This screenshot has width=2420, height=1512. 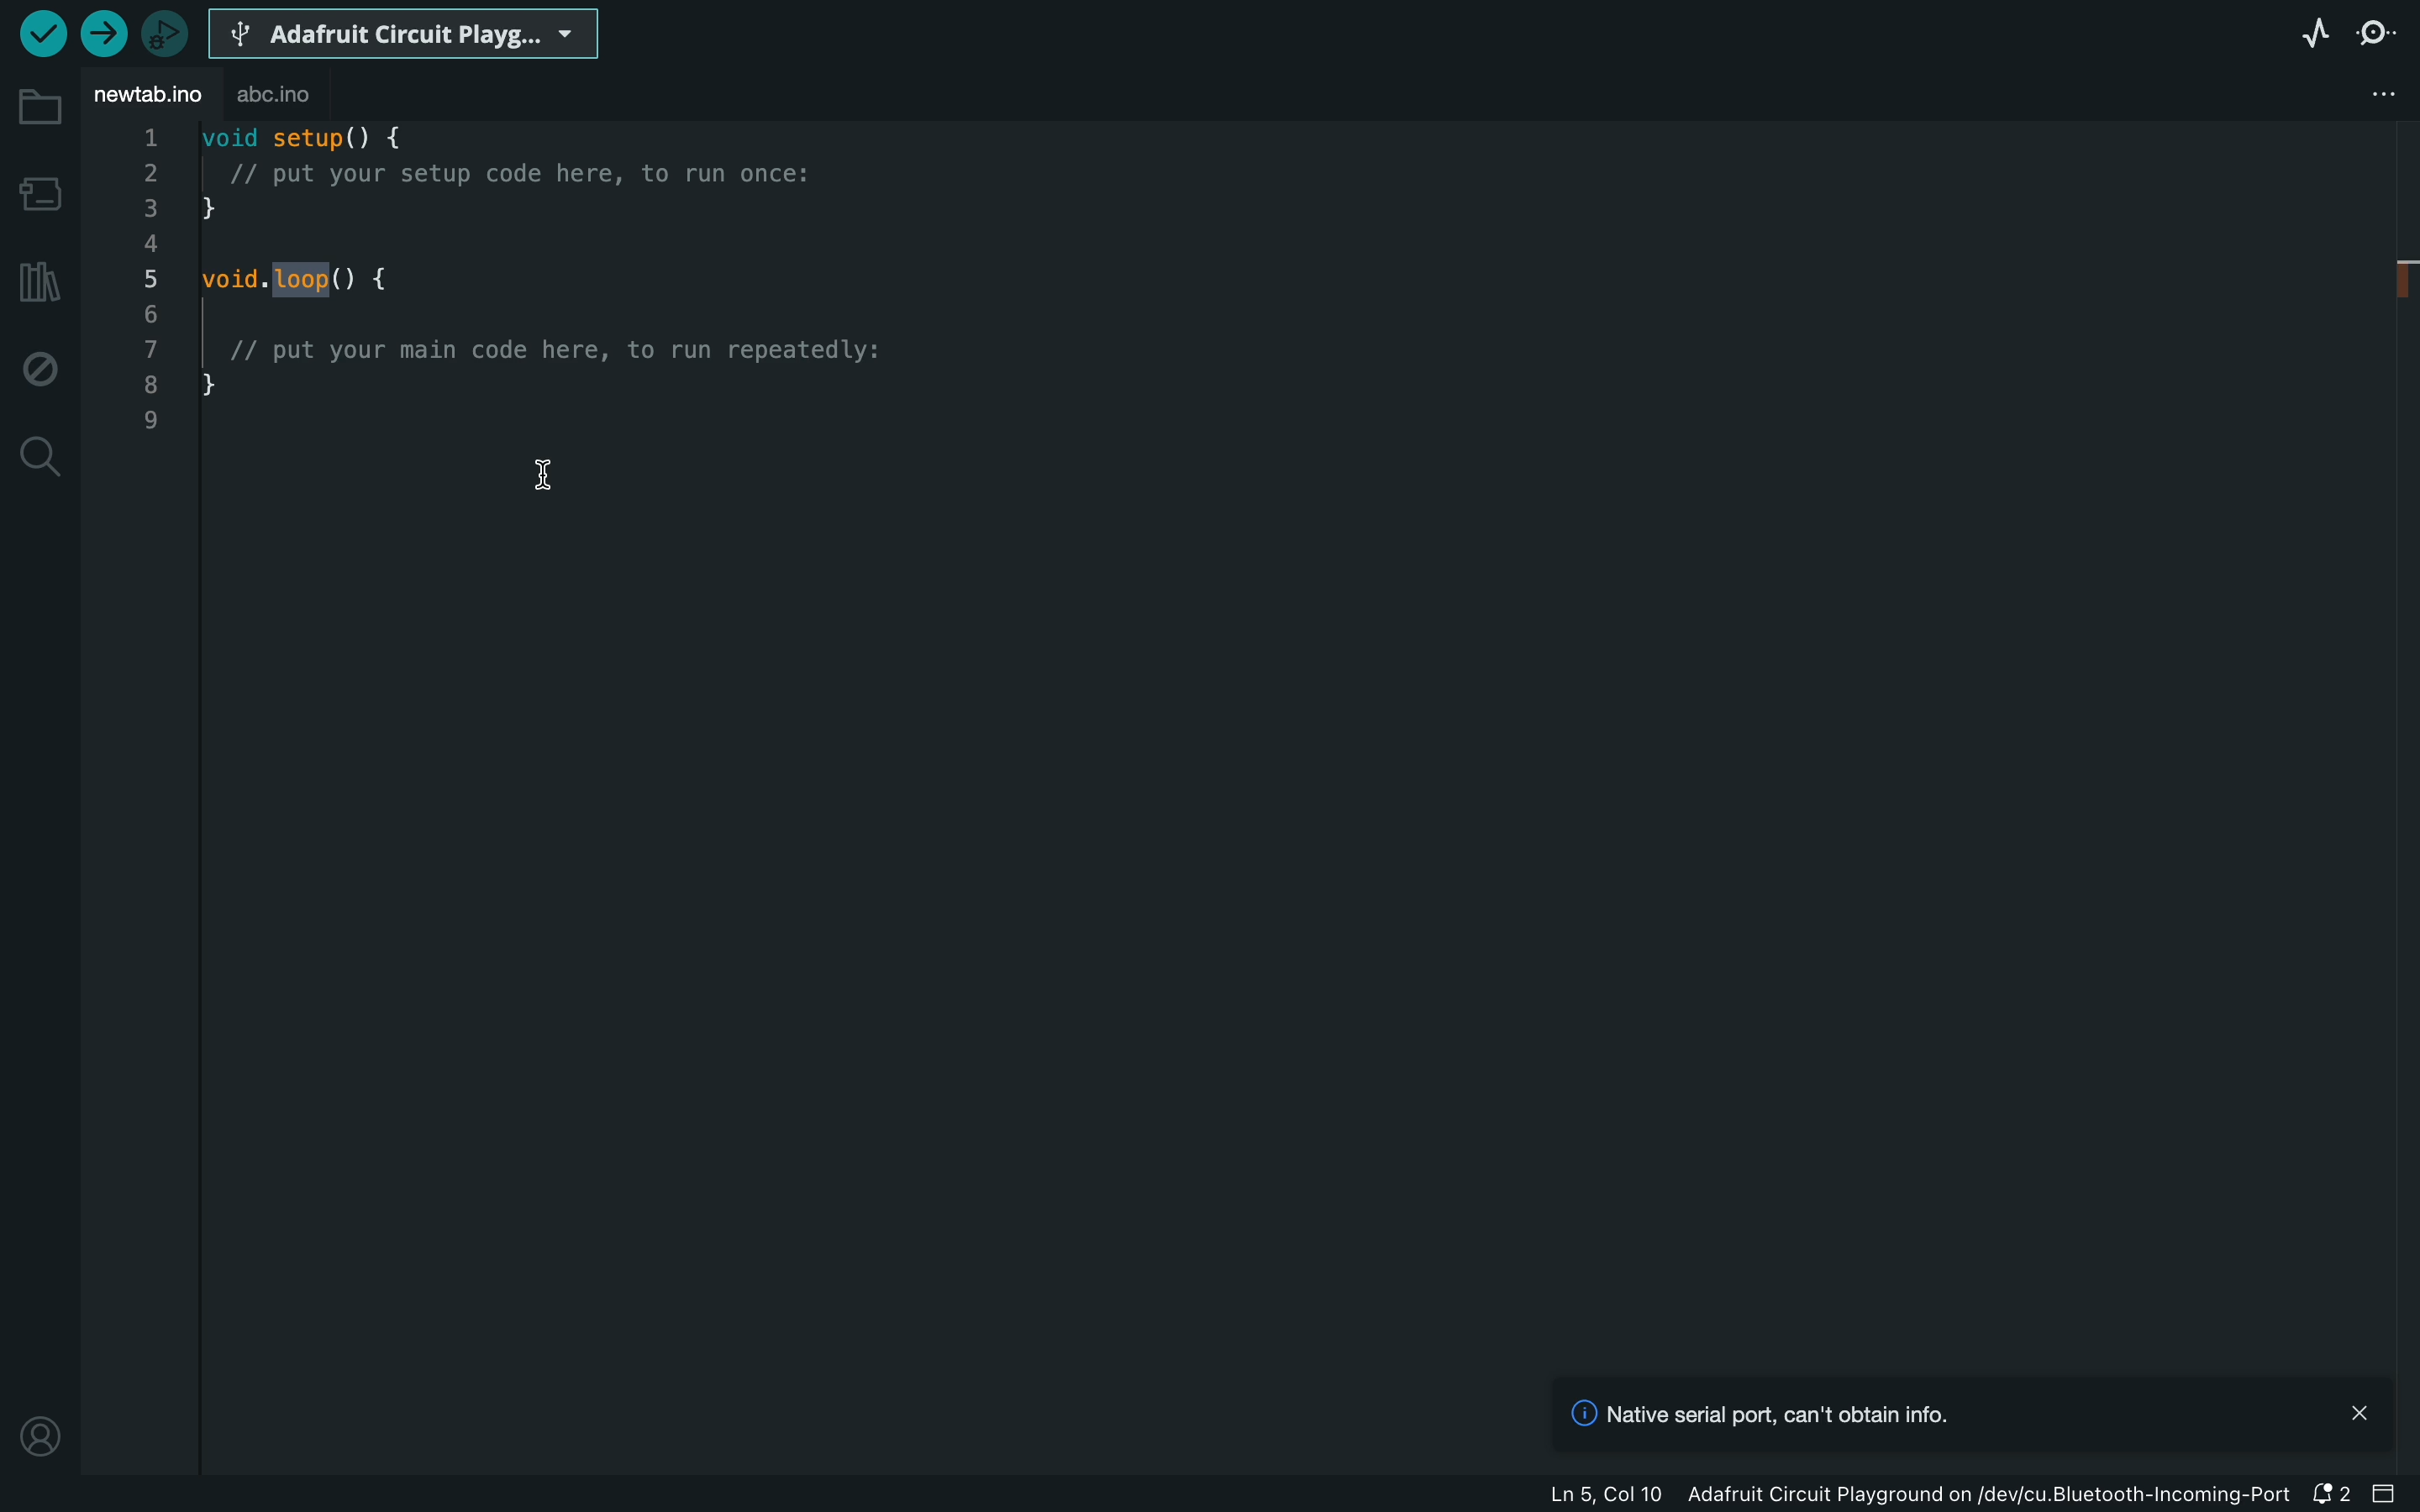 What do you see at coordinates (37, 197) in the screenshot?
I see `board manager` at bounding box center [37, 197].